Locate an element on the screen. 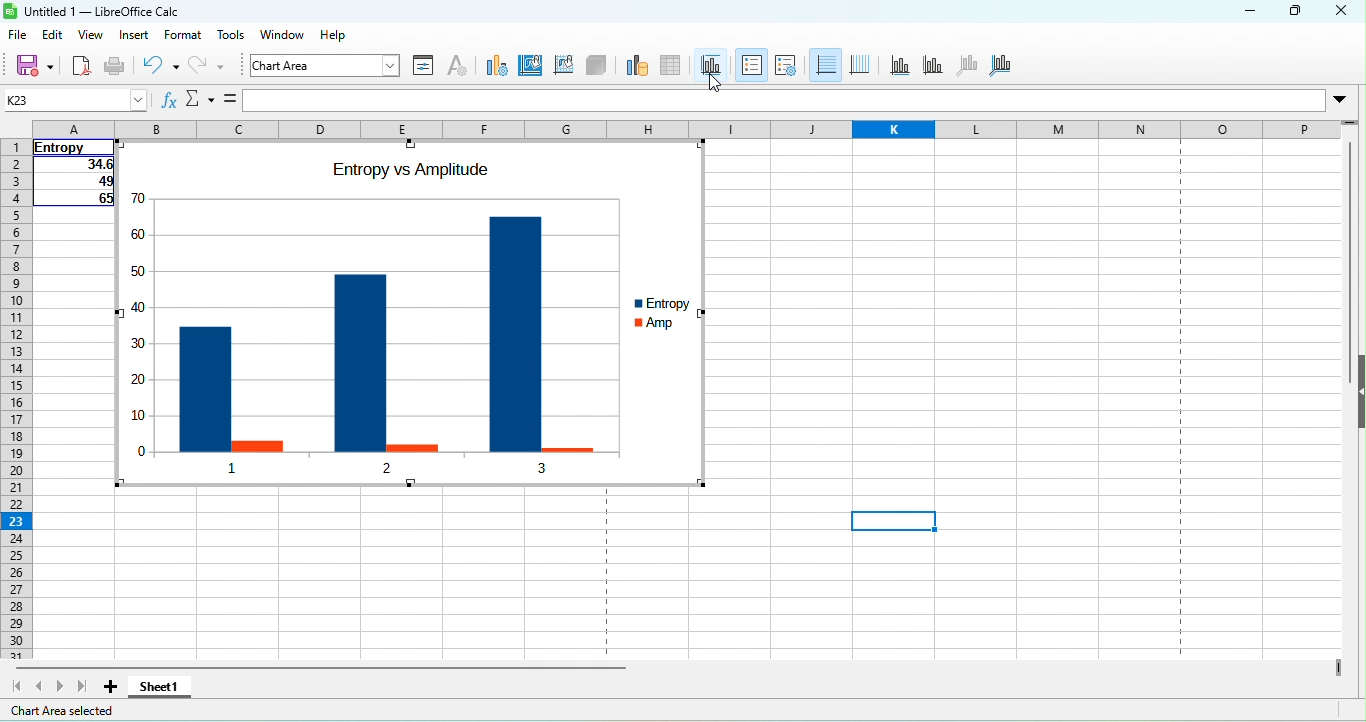  scroll to next sheet is located at coordinates (59, 687).